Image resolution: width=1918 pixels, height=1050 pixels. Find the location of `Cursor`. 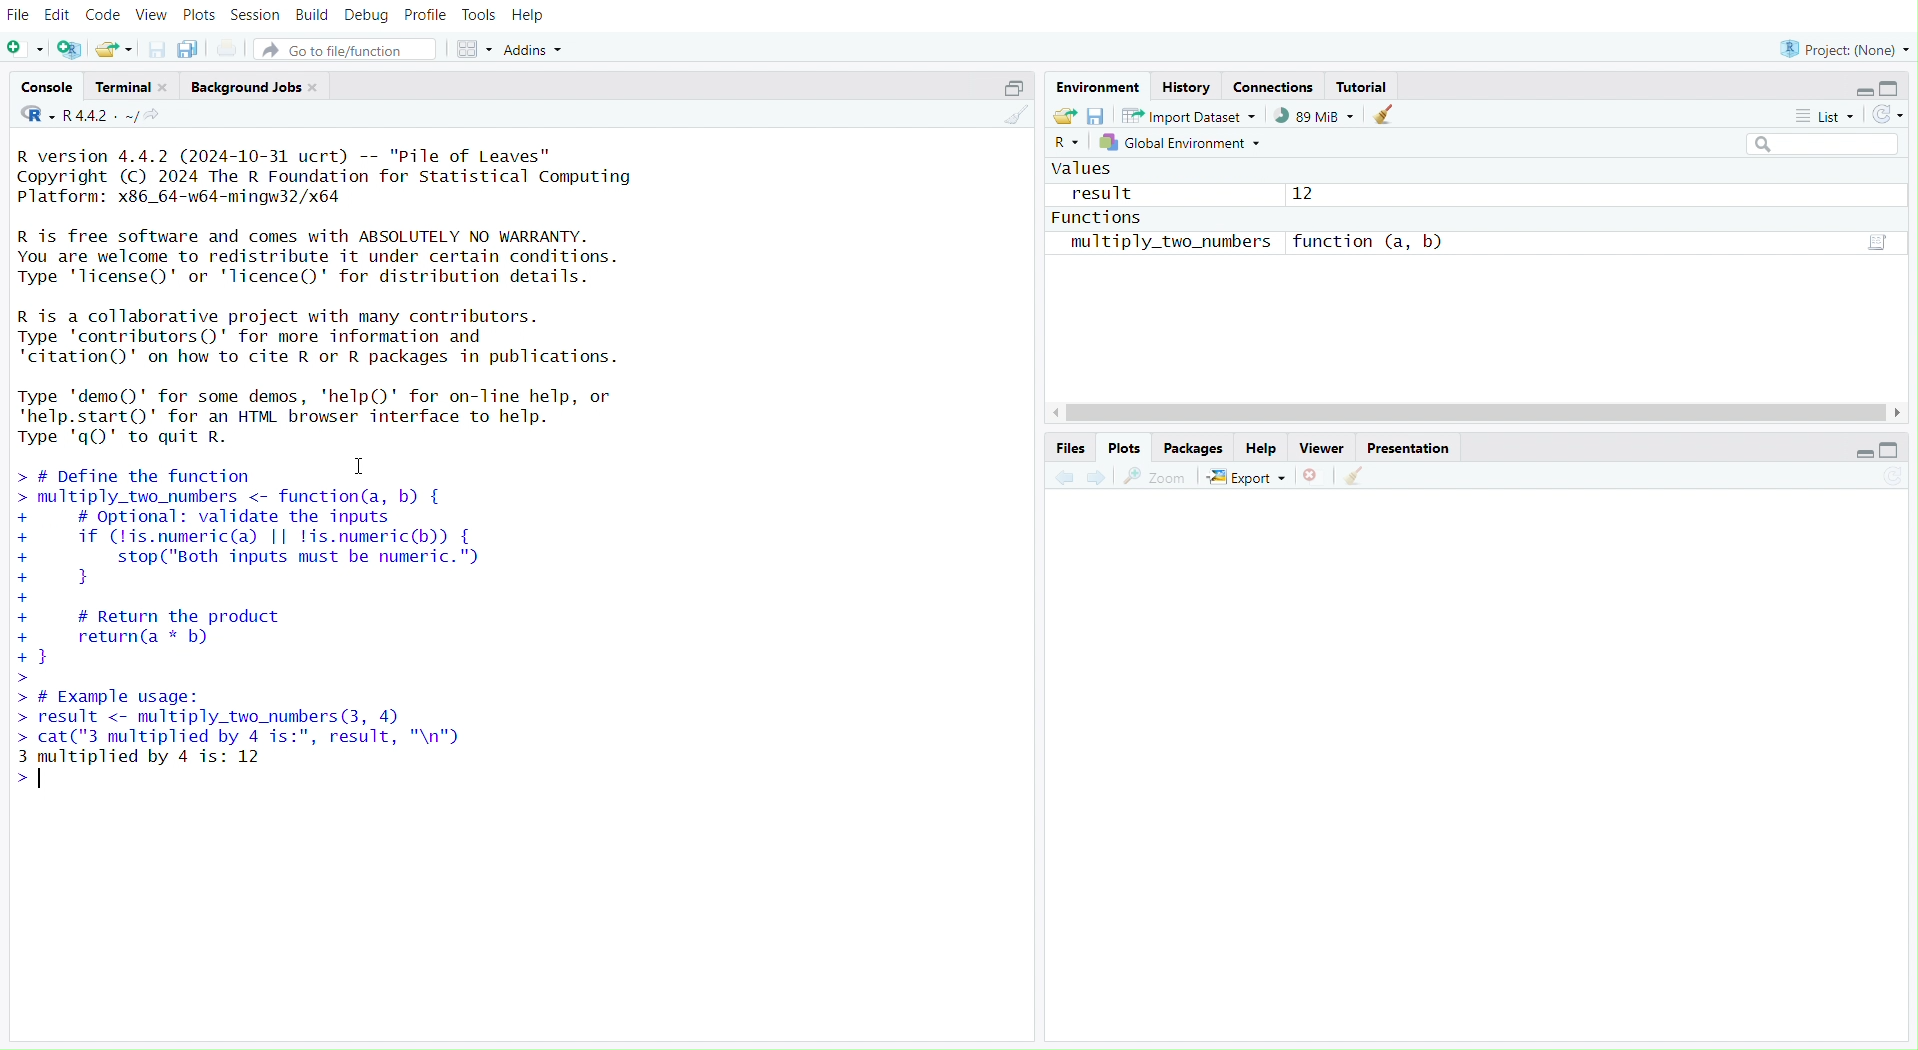

Cursor is located at coordinates (366, 469).